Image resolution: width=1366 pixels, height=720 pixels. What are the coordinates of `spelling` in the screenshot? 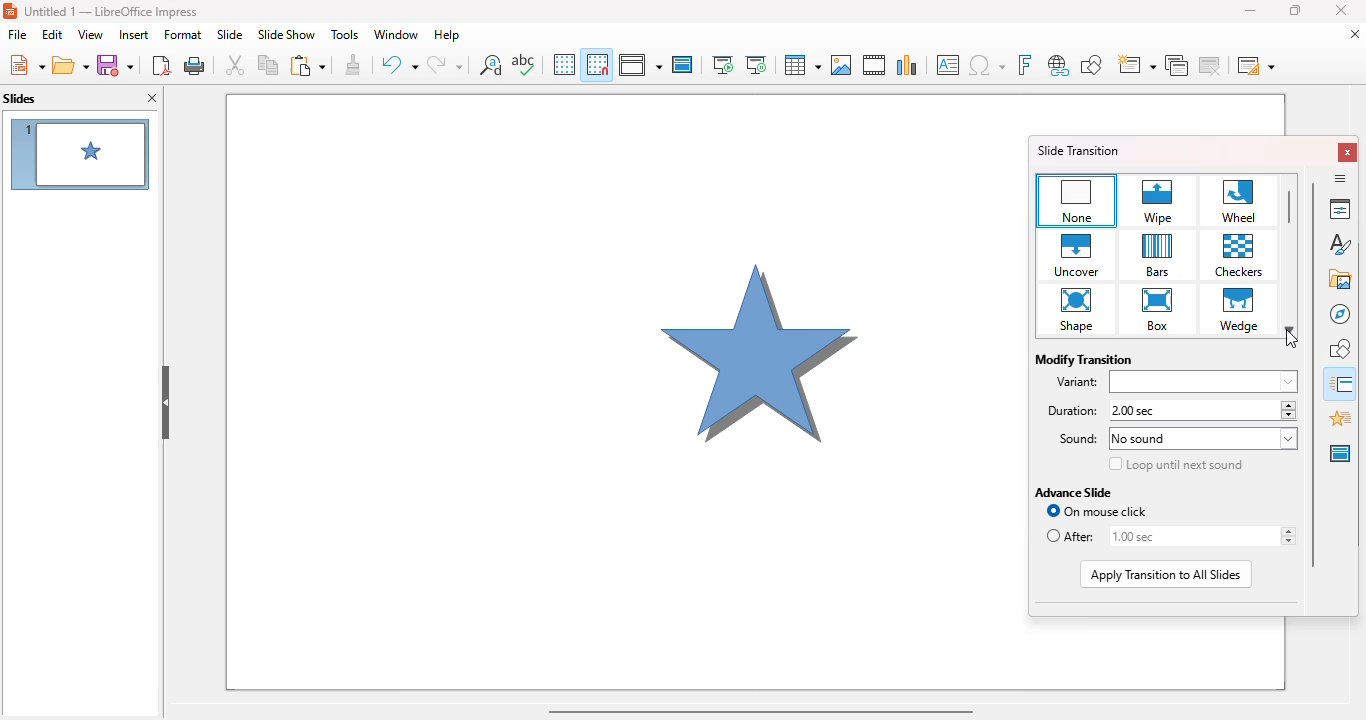 It's located at (523, 63).